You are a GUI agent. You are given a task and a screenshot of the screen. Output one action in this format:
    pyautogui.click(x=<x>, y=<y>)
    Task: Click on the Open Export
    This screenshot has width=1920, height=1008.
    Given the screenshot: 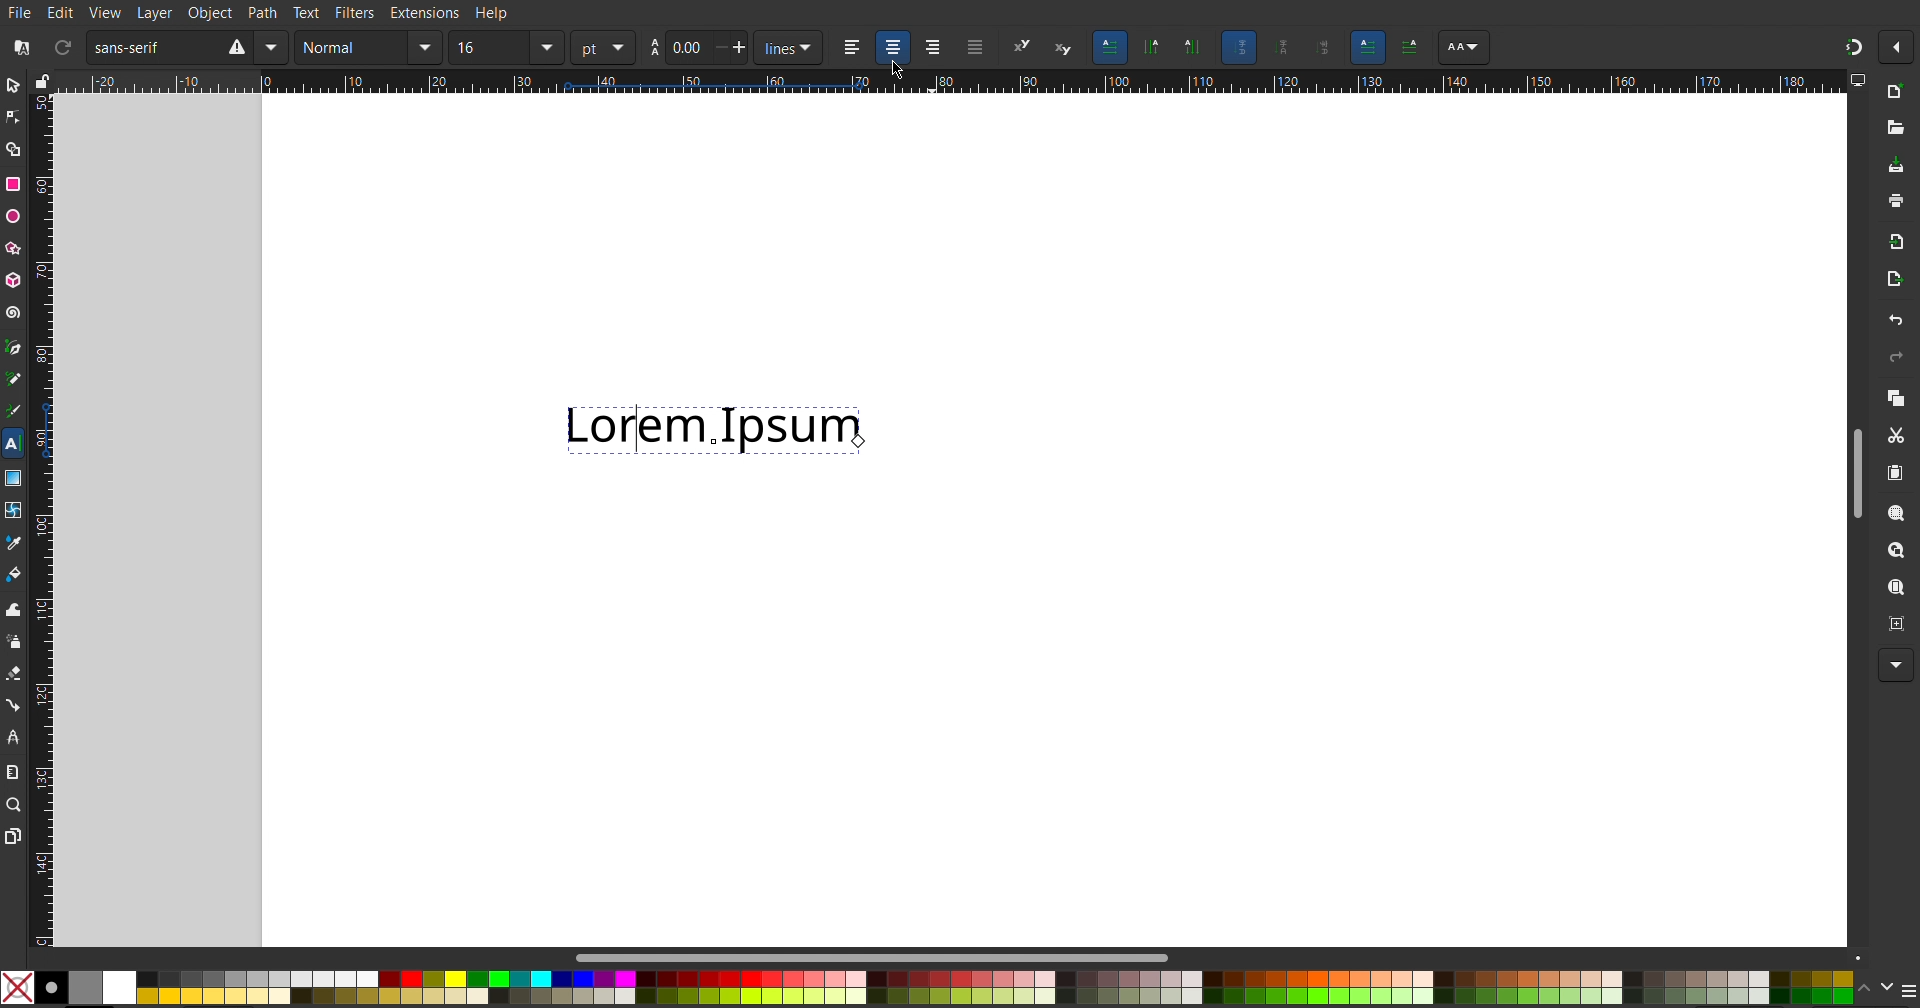 What is the action you would take?
    pyautogui.click(x=1895, y=279)
    